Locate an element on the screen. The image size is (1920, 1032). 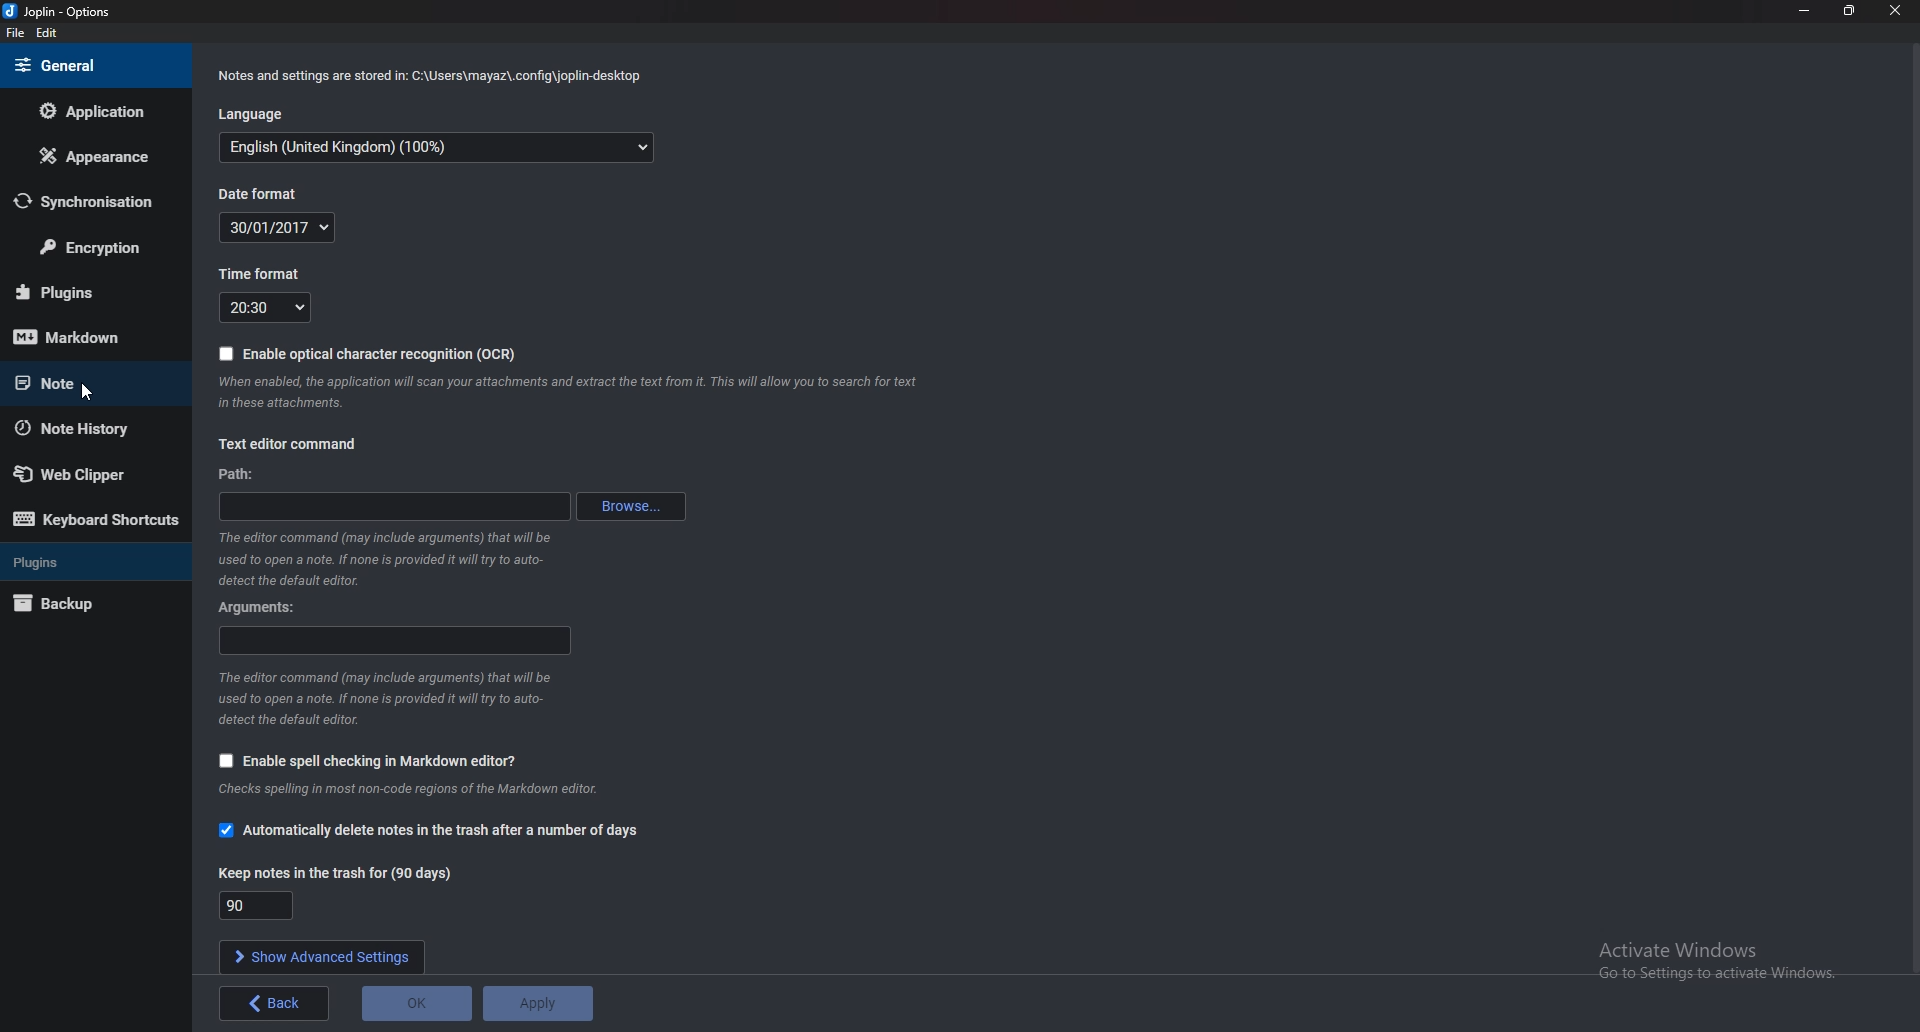
general is located at coordinates (89, 64).